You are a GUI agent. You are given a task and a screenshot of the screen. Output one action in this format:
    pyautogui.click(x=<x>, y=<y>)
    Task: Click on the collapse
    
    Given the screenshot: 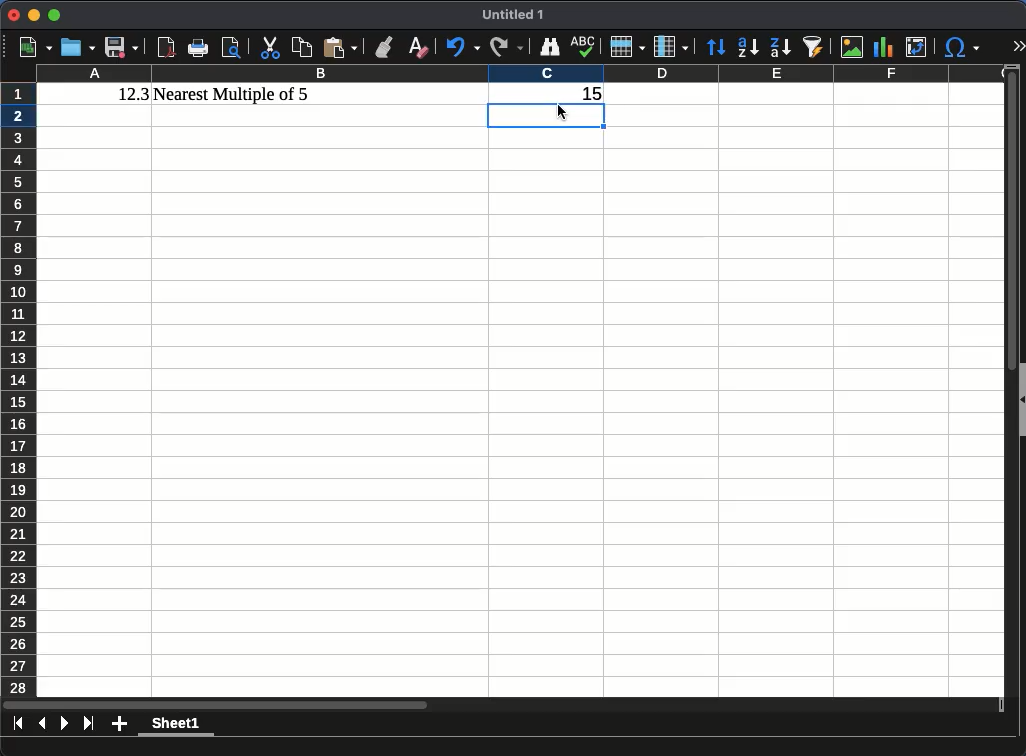 What is the action you would take?
    pyautogui.click(x=1020, y=400)
    